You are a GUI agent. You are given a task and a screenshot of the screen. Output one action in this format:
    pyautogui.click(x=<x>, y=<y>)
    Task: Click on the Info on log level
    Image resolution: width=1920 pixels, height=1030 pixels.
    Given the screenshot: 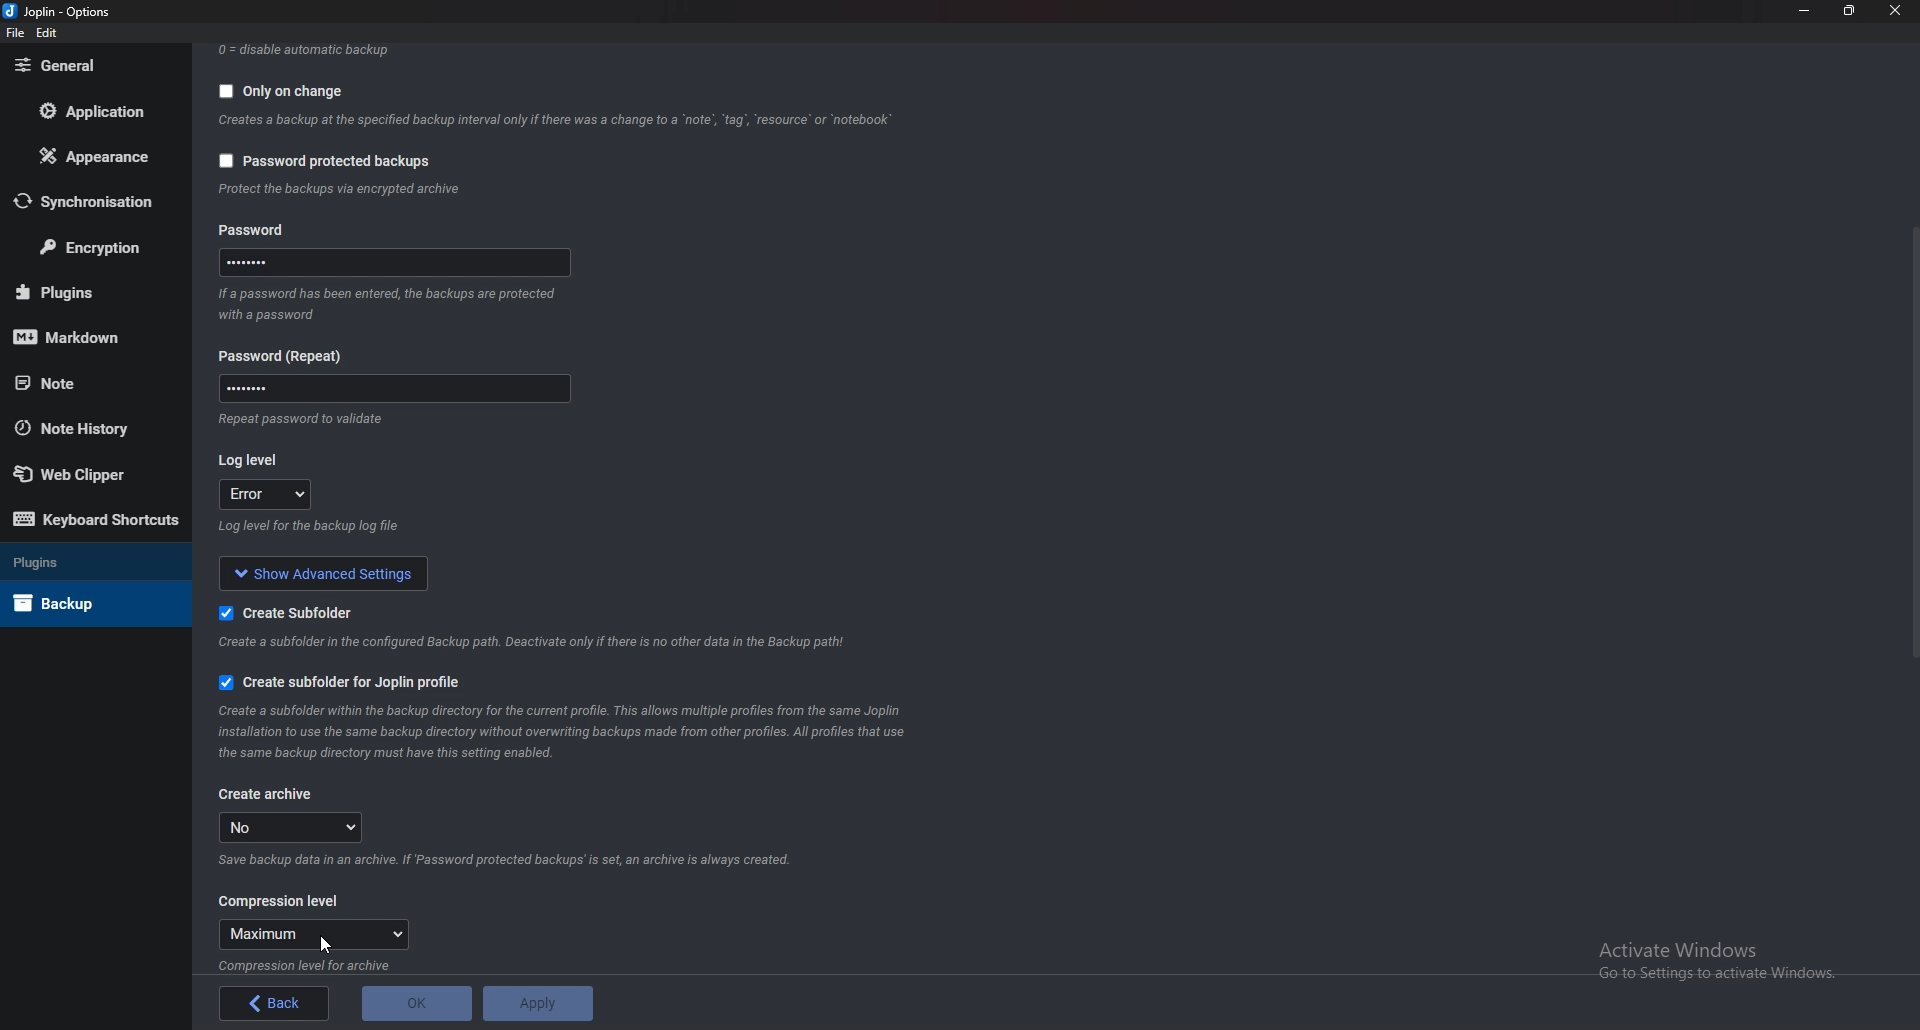 What is the action you would take?
    pyautogui.click(x=310, y=526)
    